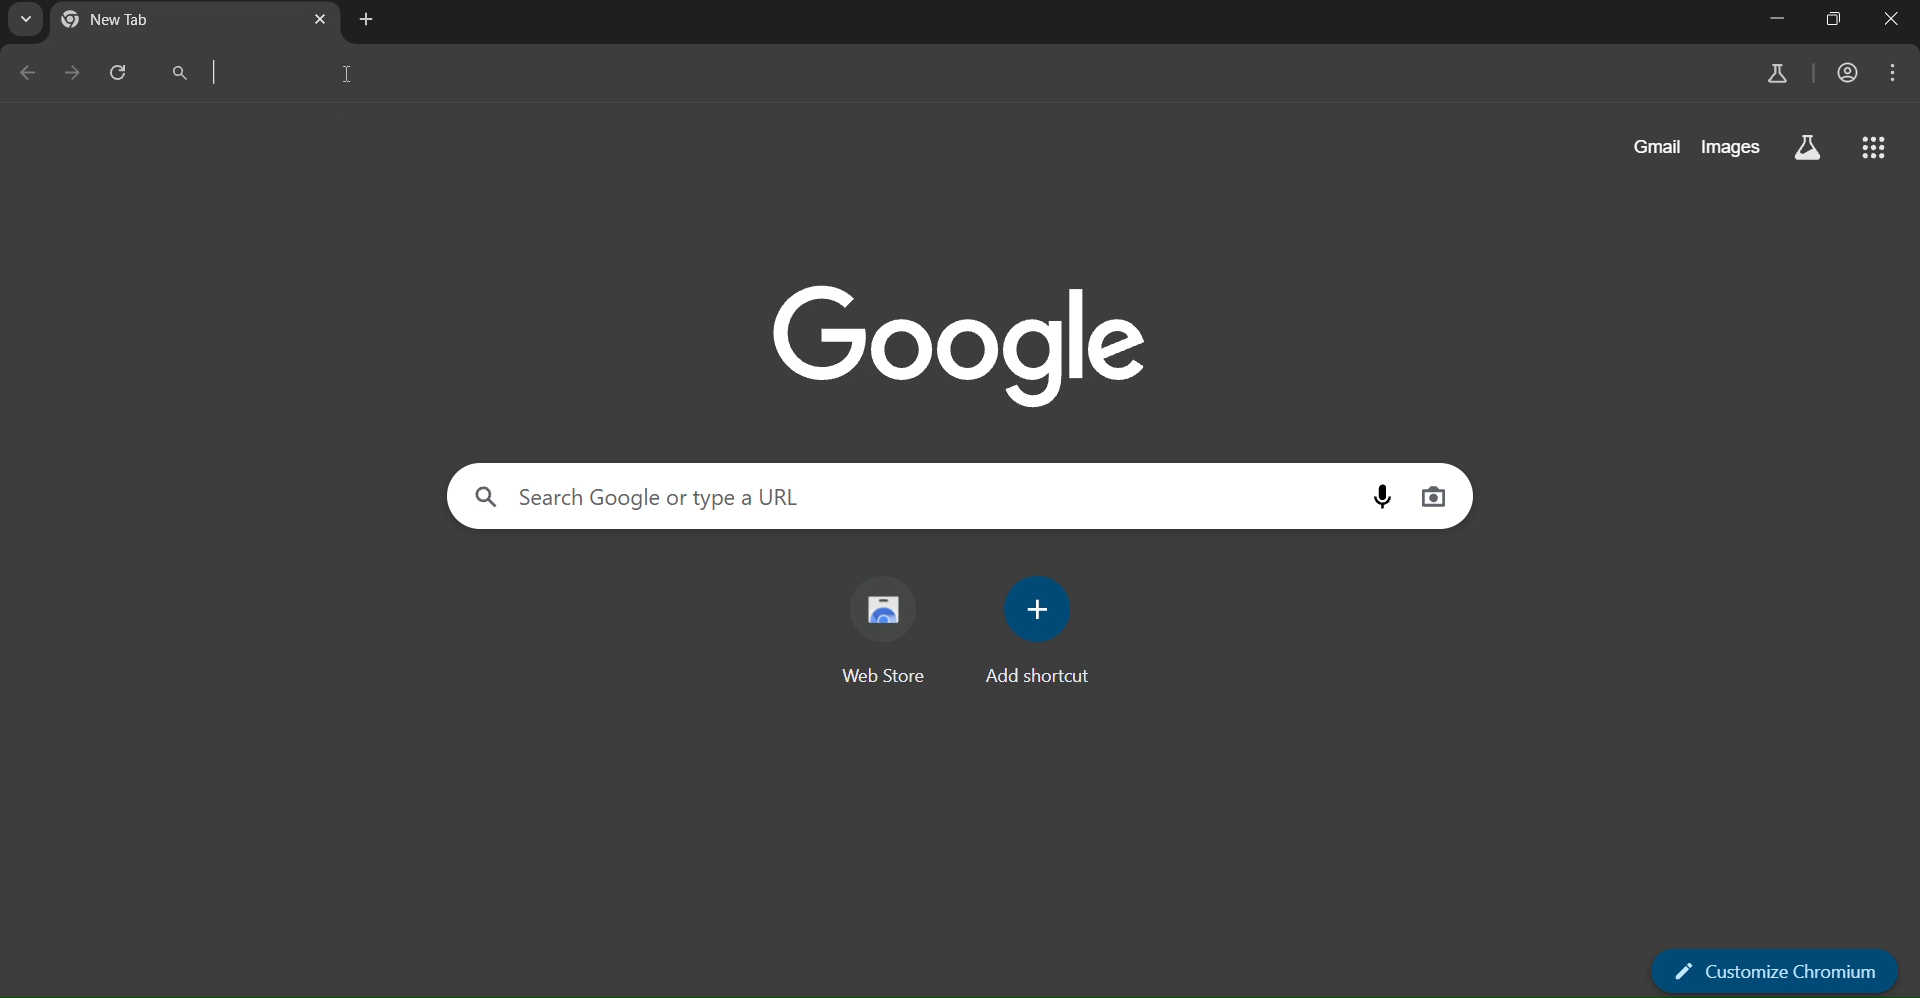  What do you see at coordinates (1376, 495) in the screenshot?
I see `voice search` at bounding box center [1376, 495].